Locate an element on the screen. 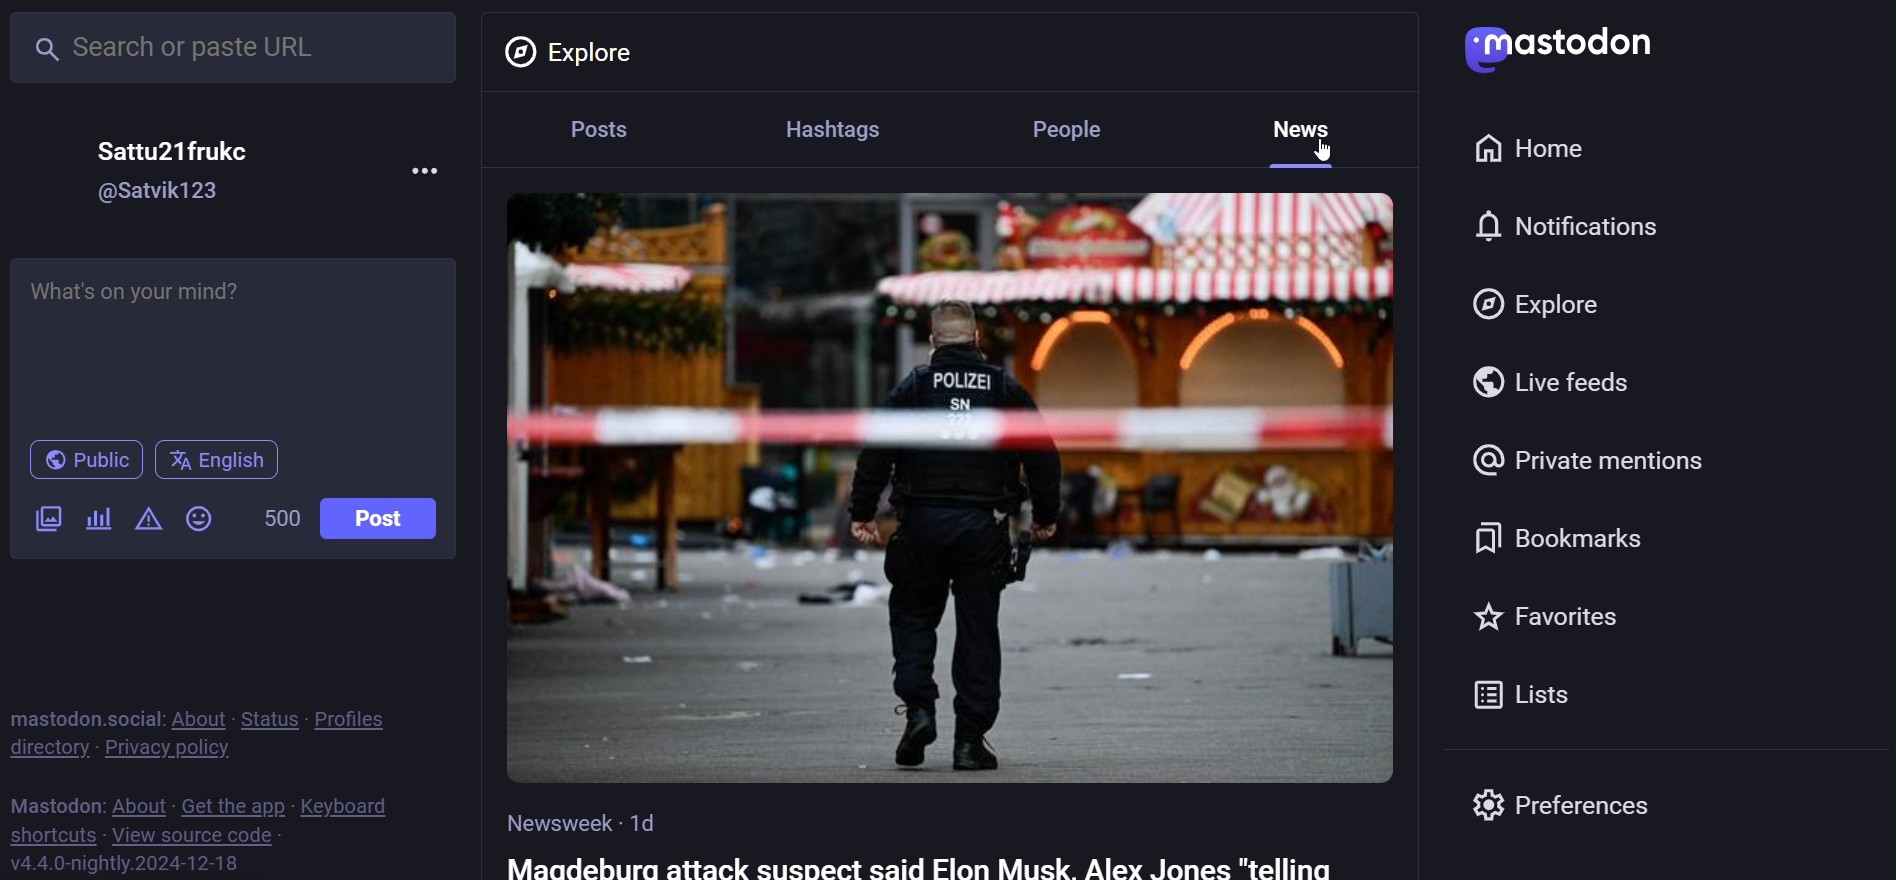  view source code is located at coordinates (204, 836).